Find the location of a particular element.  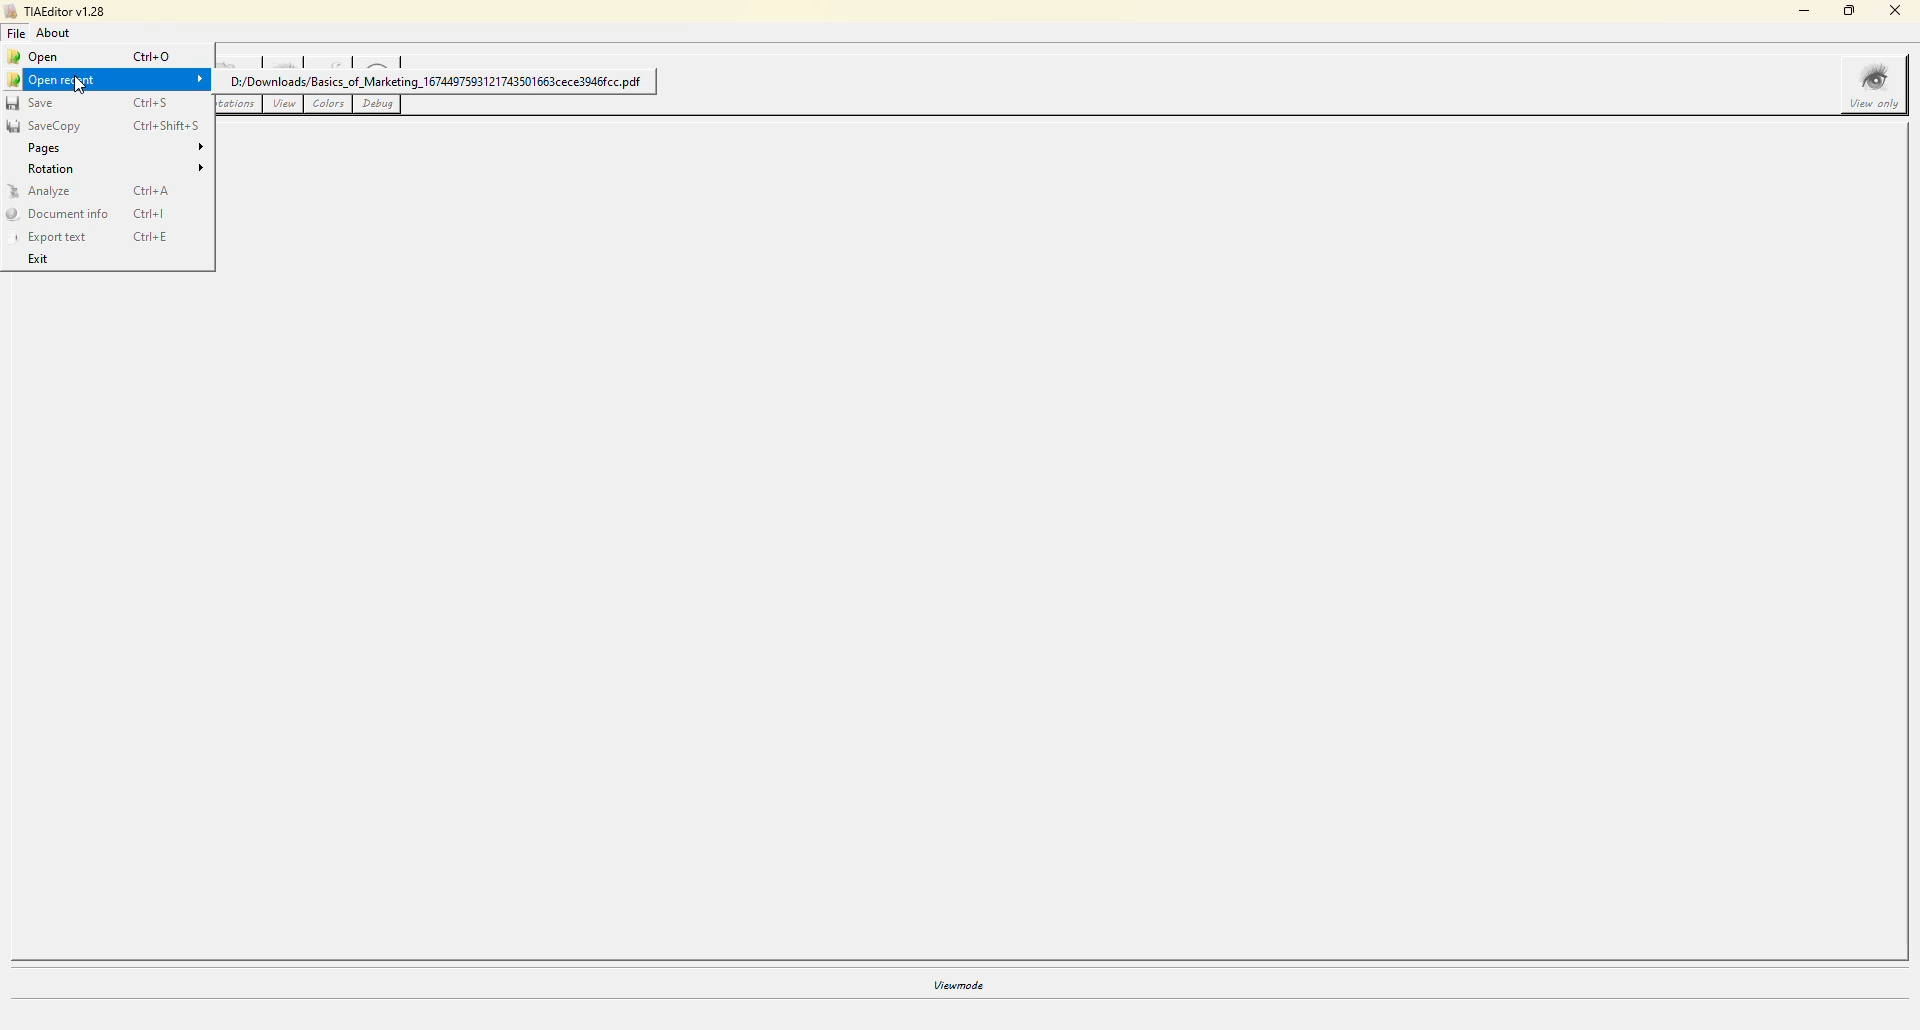

export text is located at coordinates (55, 240).